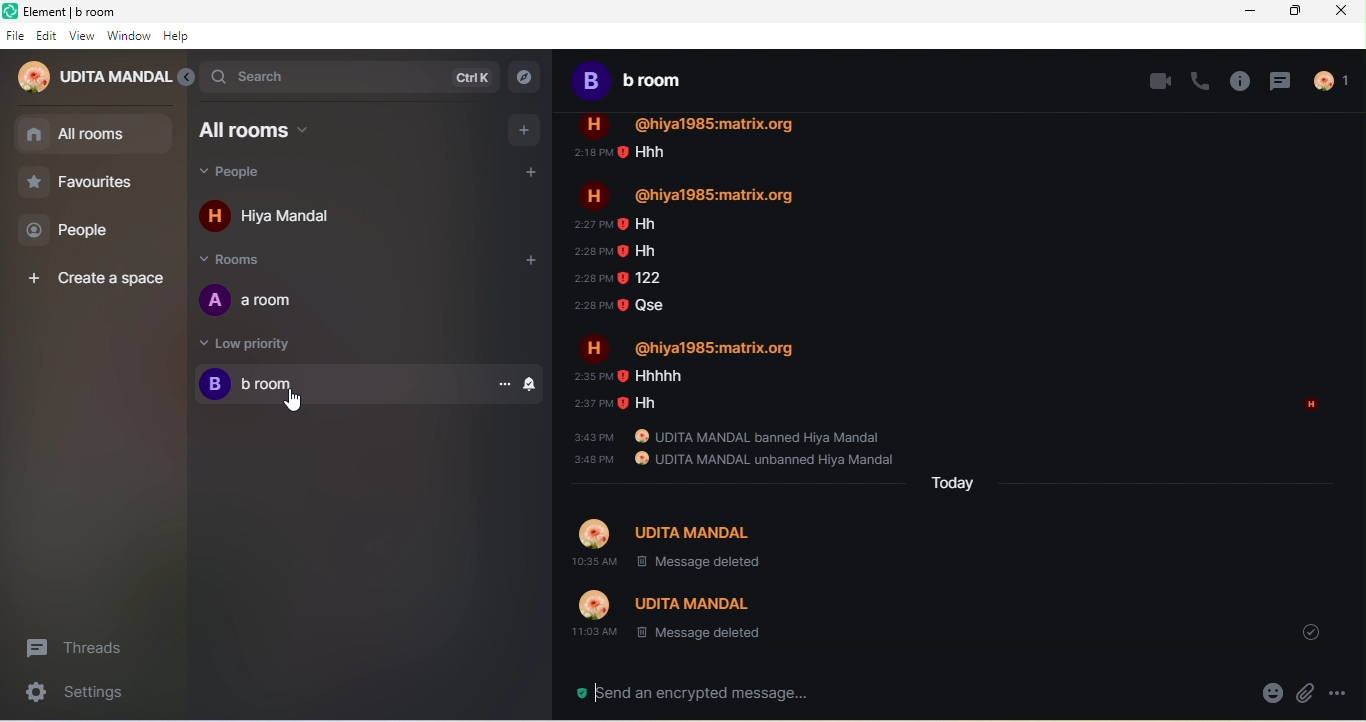  Describe the element at coordinates (1250, 11) in the screenshot. I see `minimize` at that location.